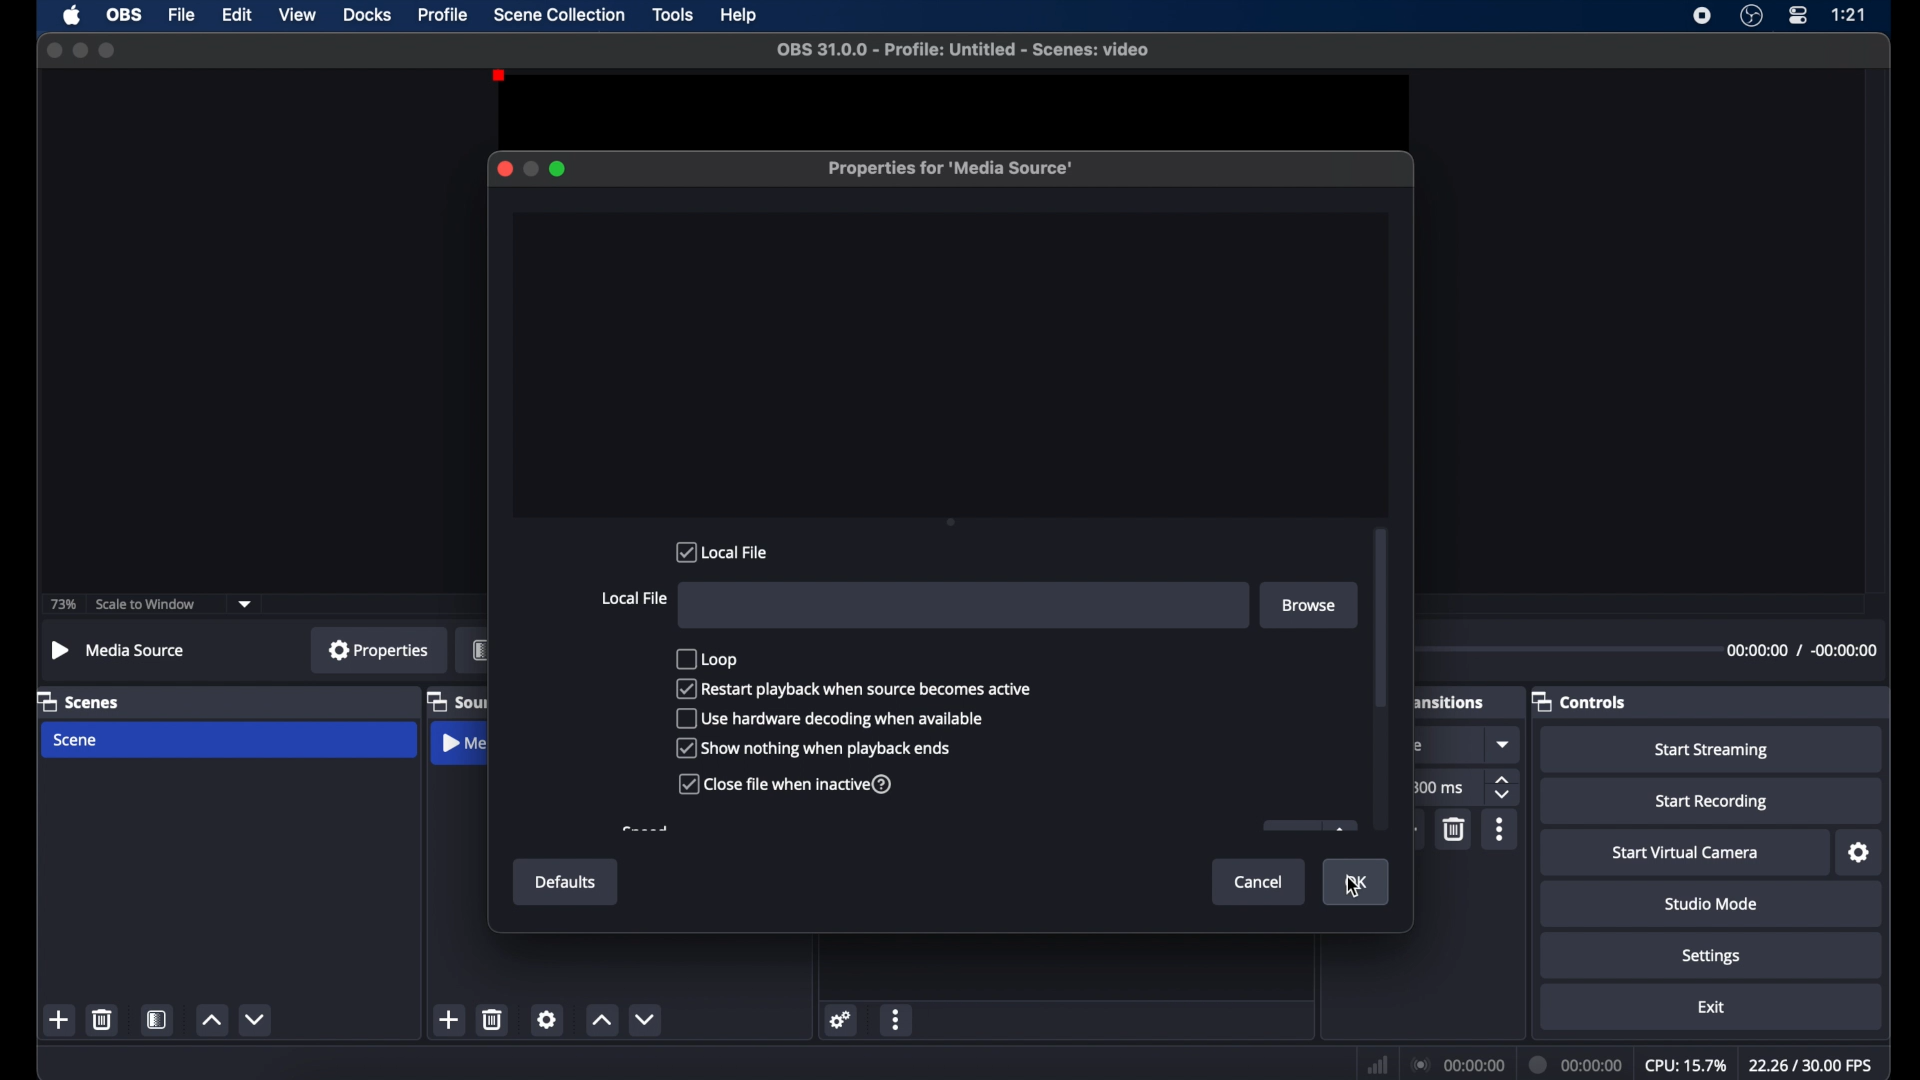  I want to click on control center, so click(1799, 15).